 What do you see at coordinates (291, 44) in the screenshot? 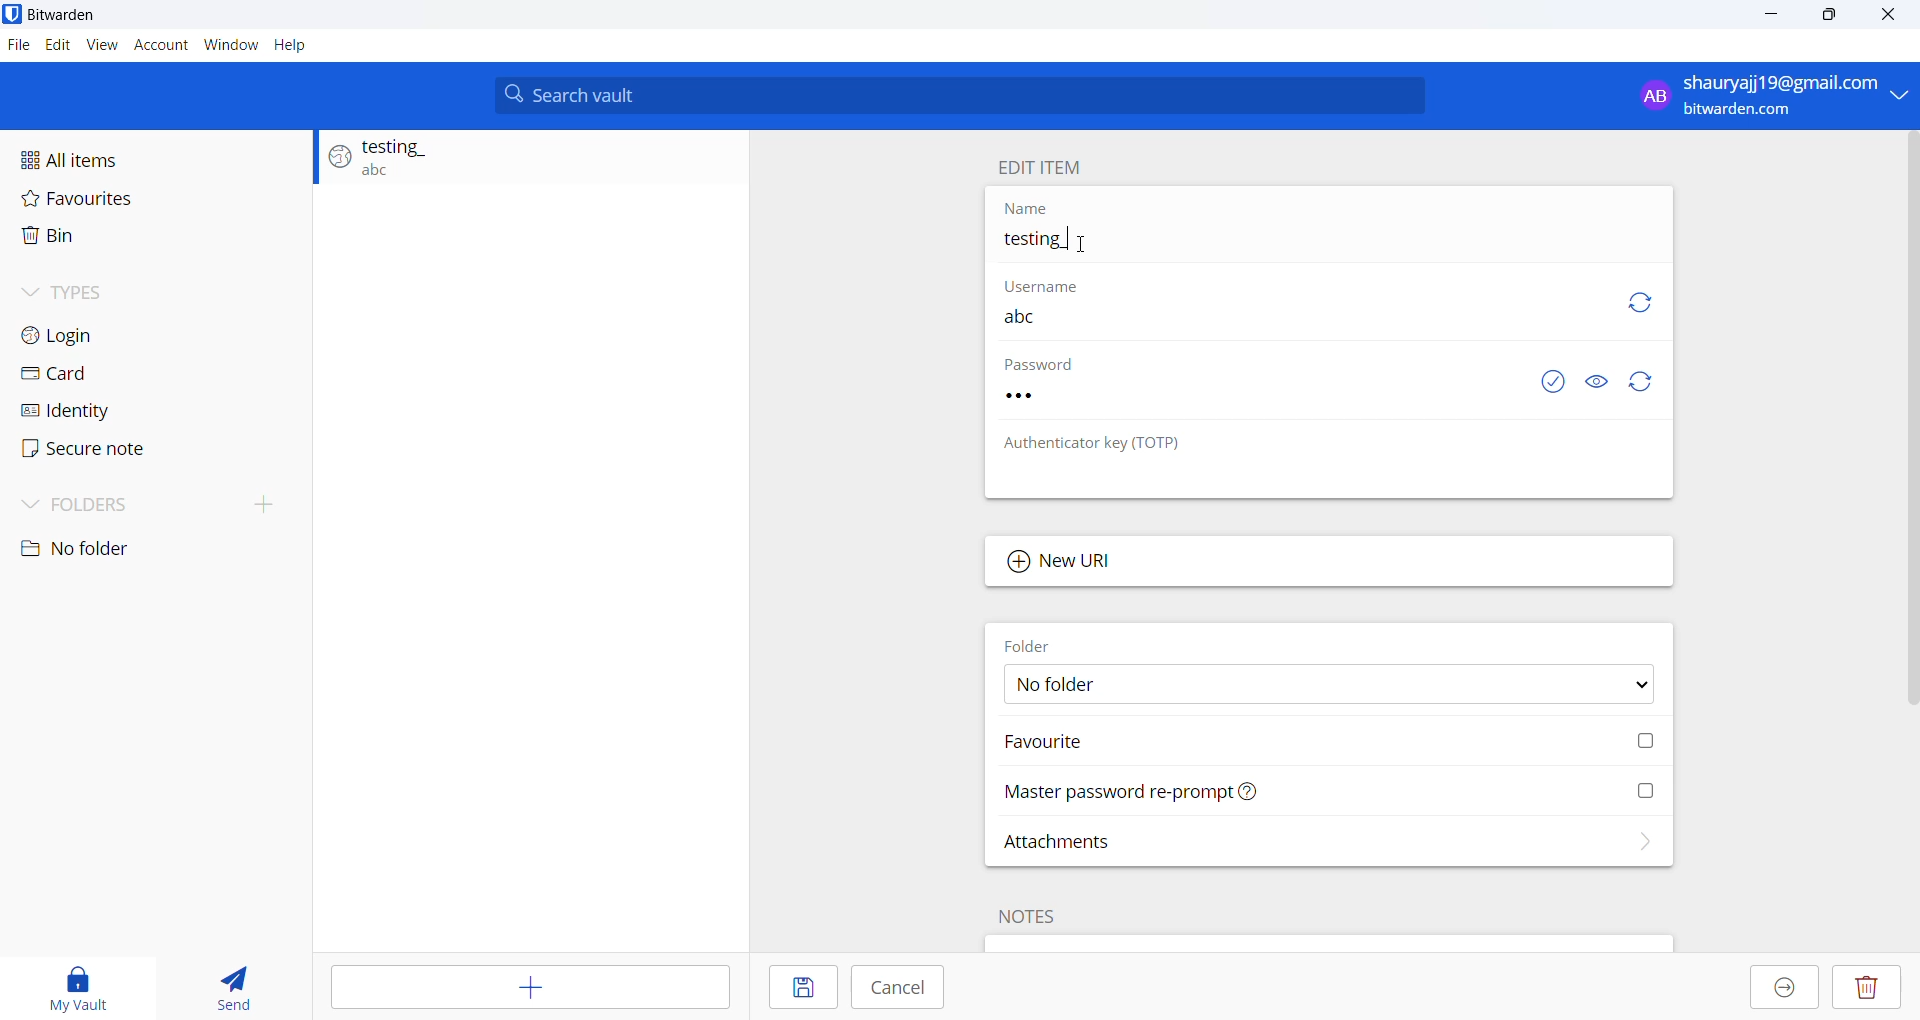
I see `Help` at bounding box center [291, 44].